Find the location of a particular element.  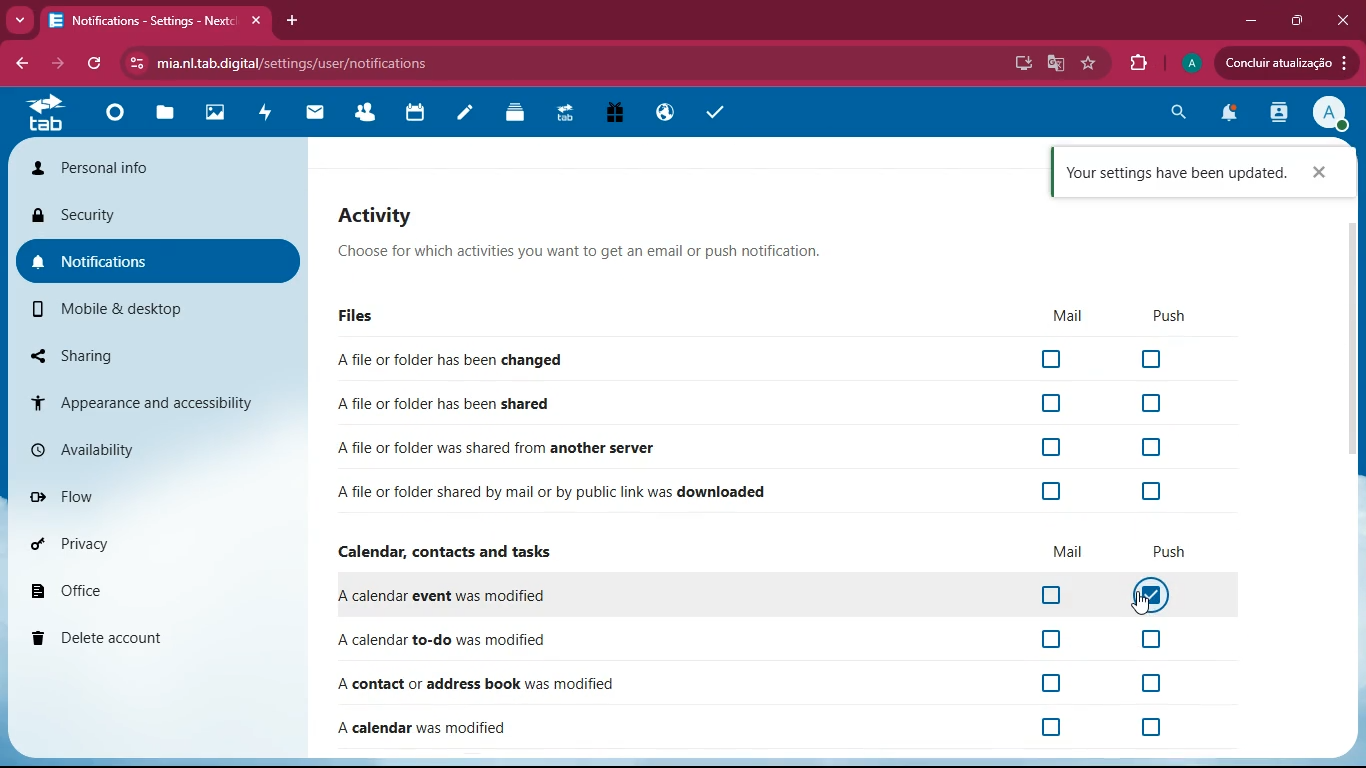

off is located at coordinates (1159, 727).